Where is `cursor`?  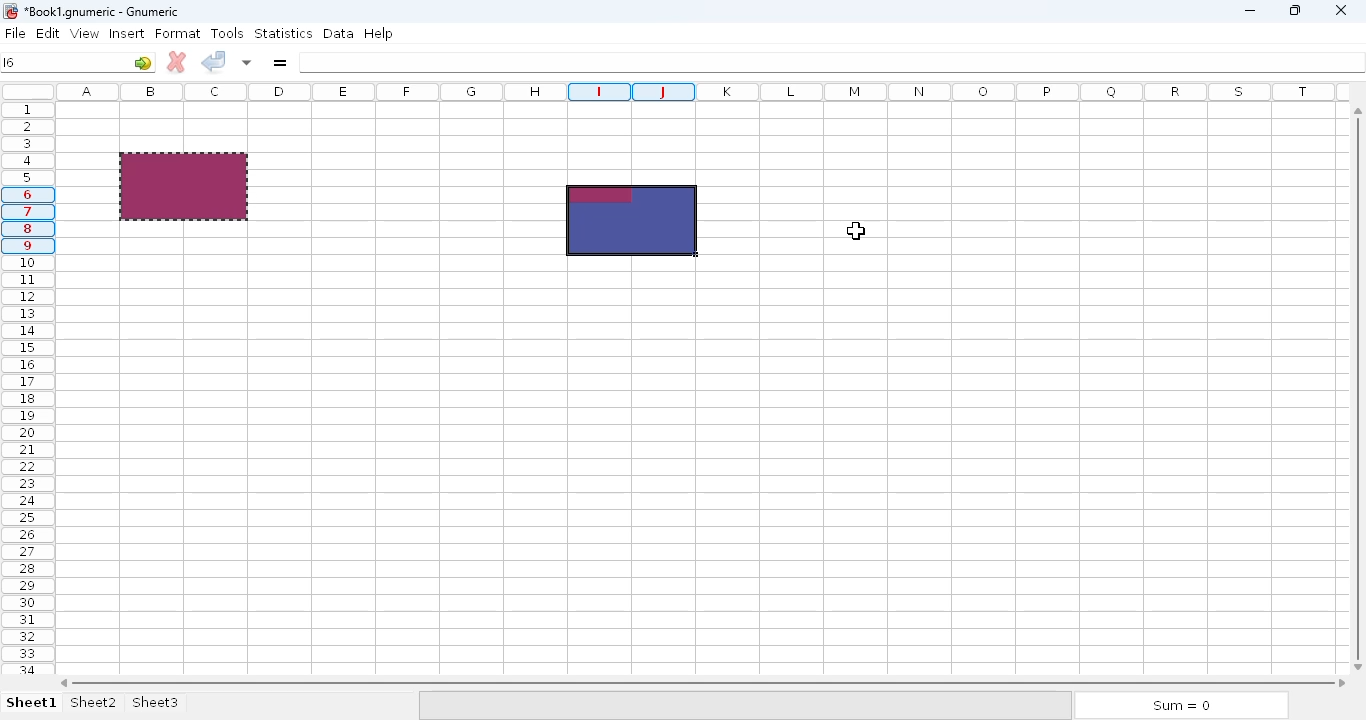 cursor is located at coordinates (856, 231).